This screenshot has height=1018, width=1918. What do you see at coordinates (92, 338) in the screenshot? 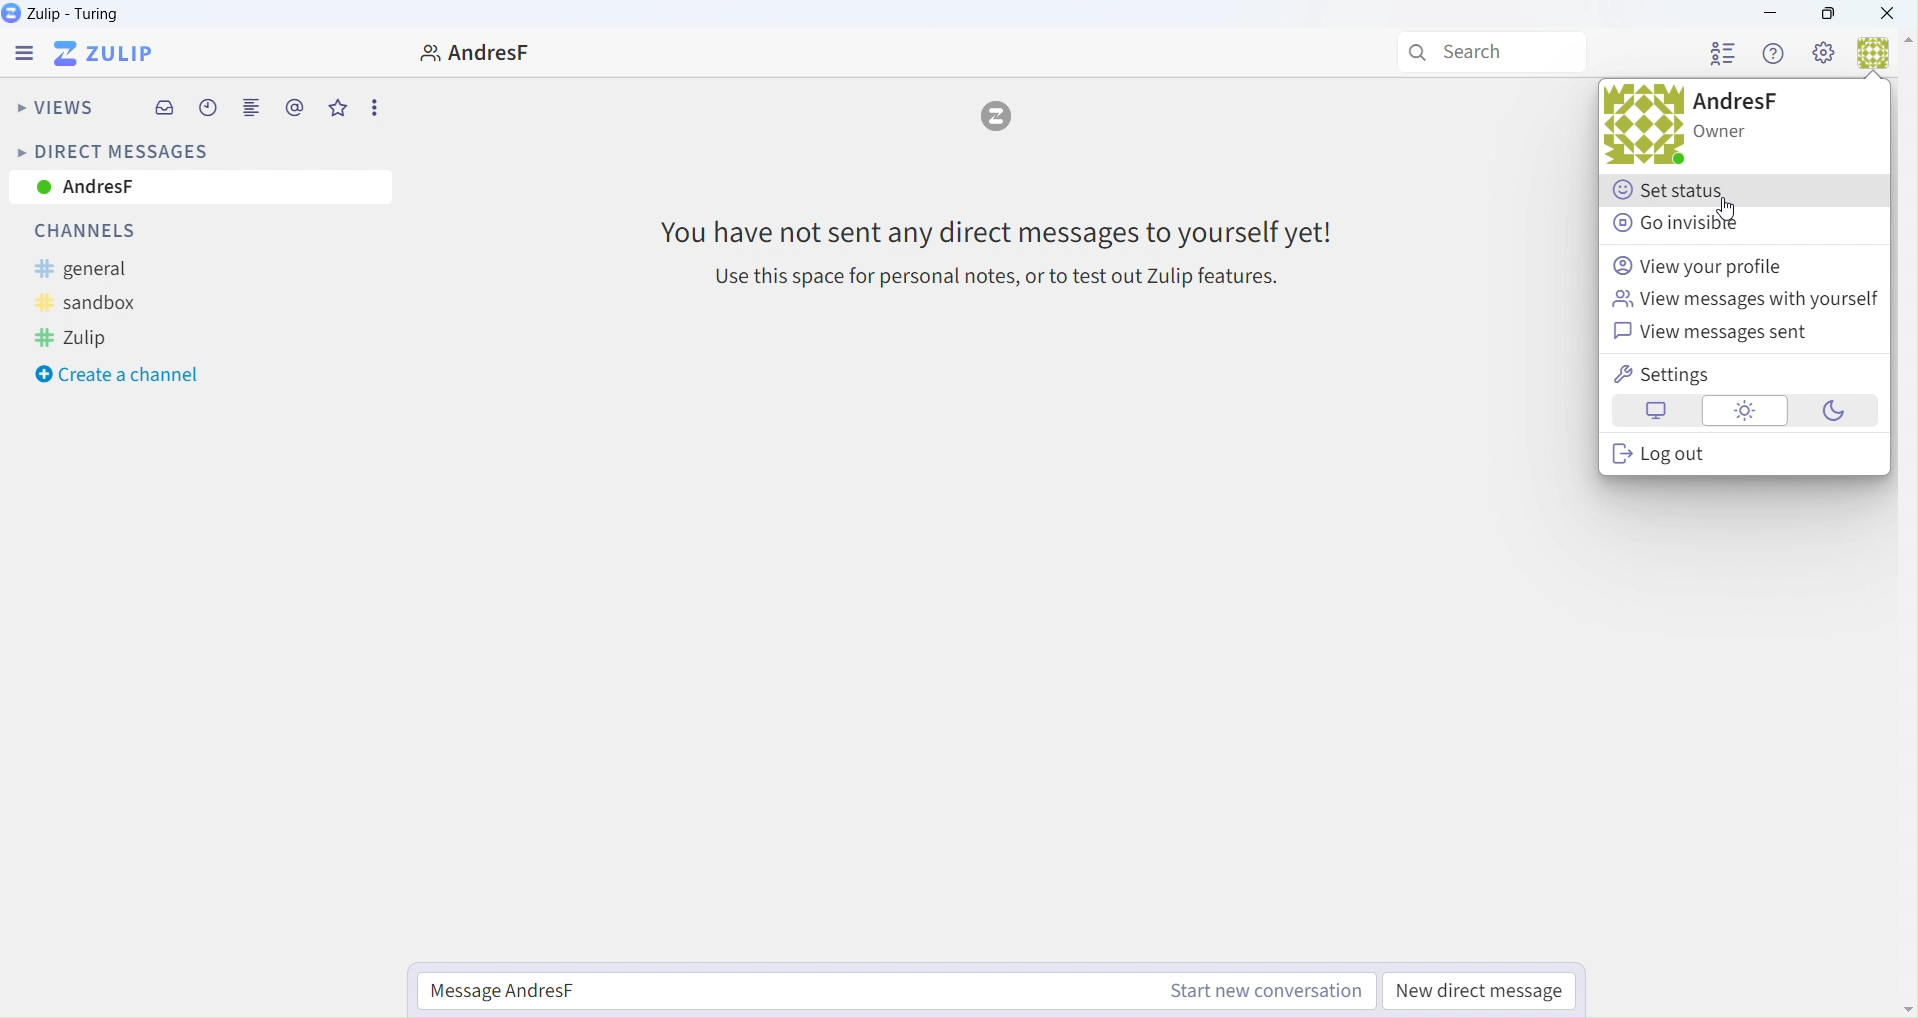
I see `Zulip` at bounding box center [92, 338].